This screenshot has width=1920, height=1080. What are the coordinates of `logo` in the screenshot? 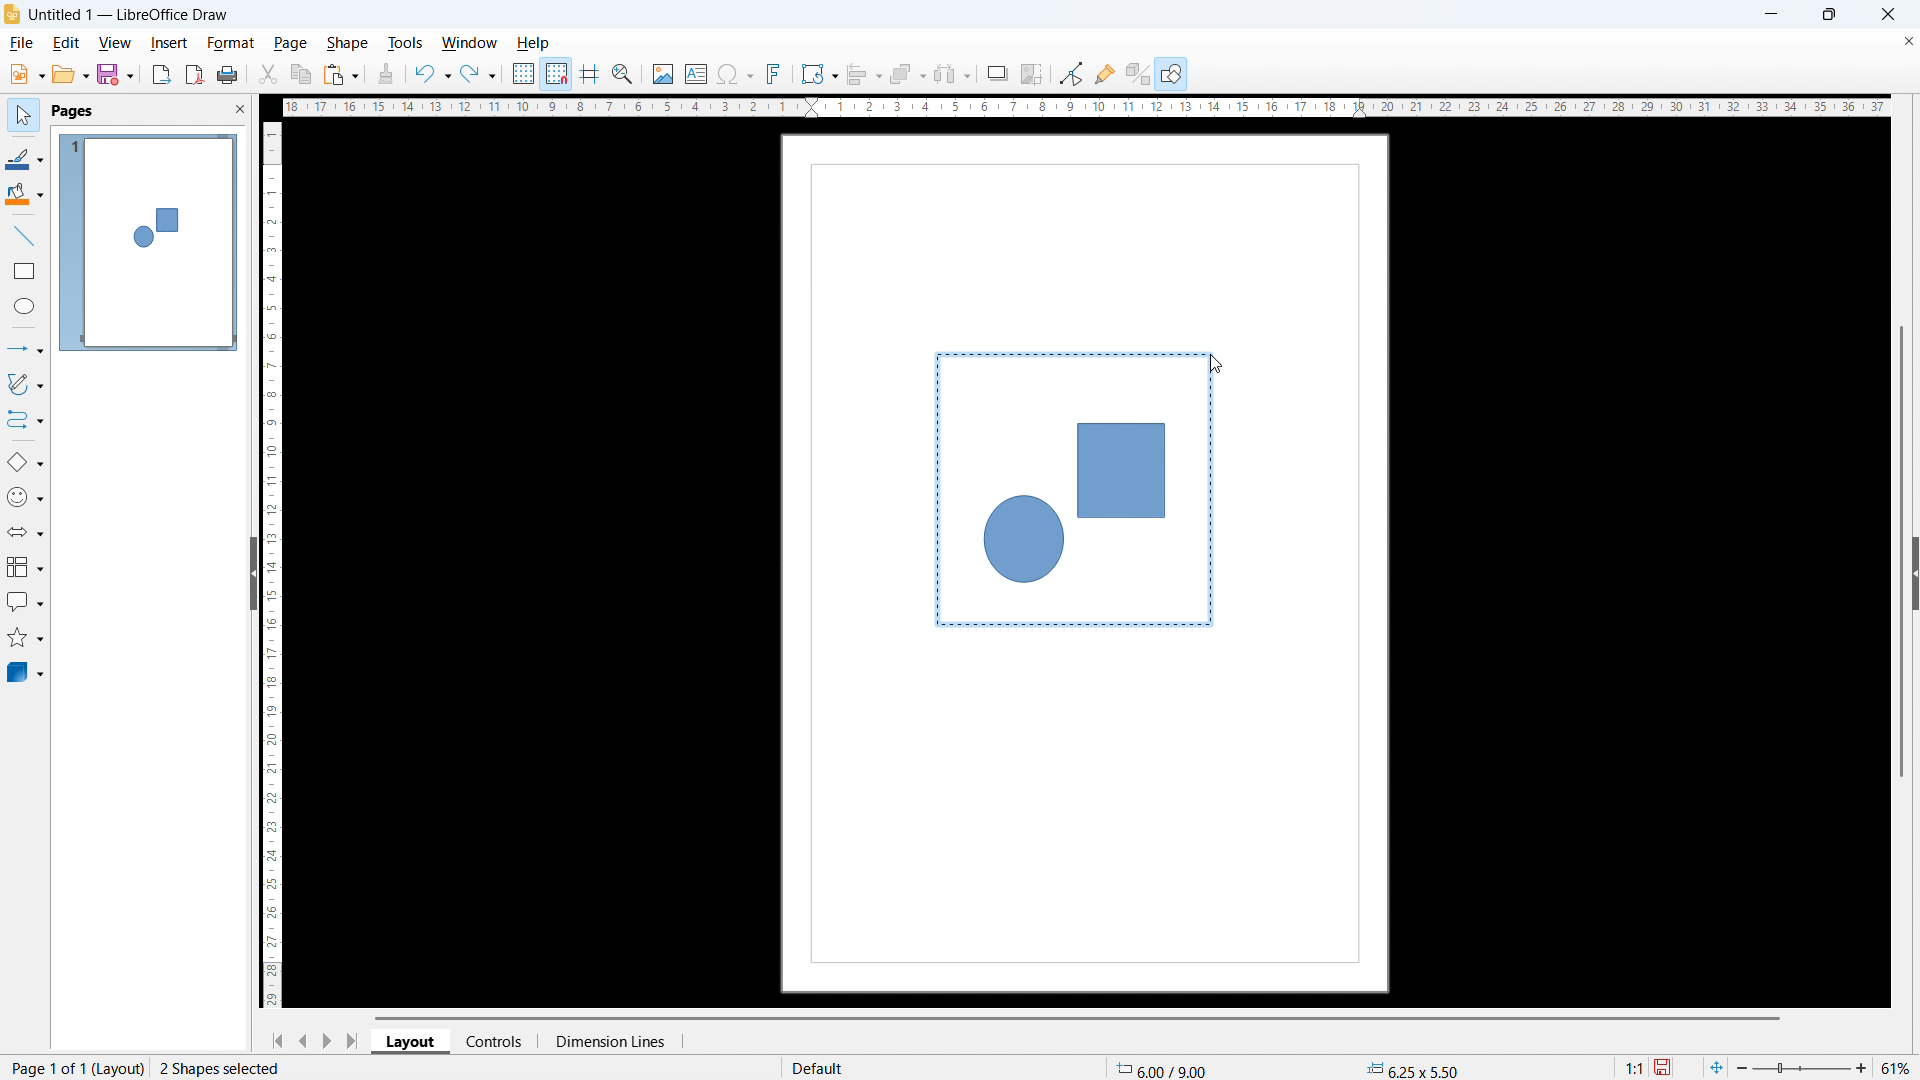 It's located at (12, 15).